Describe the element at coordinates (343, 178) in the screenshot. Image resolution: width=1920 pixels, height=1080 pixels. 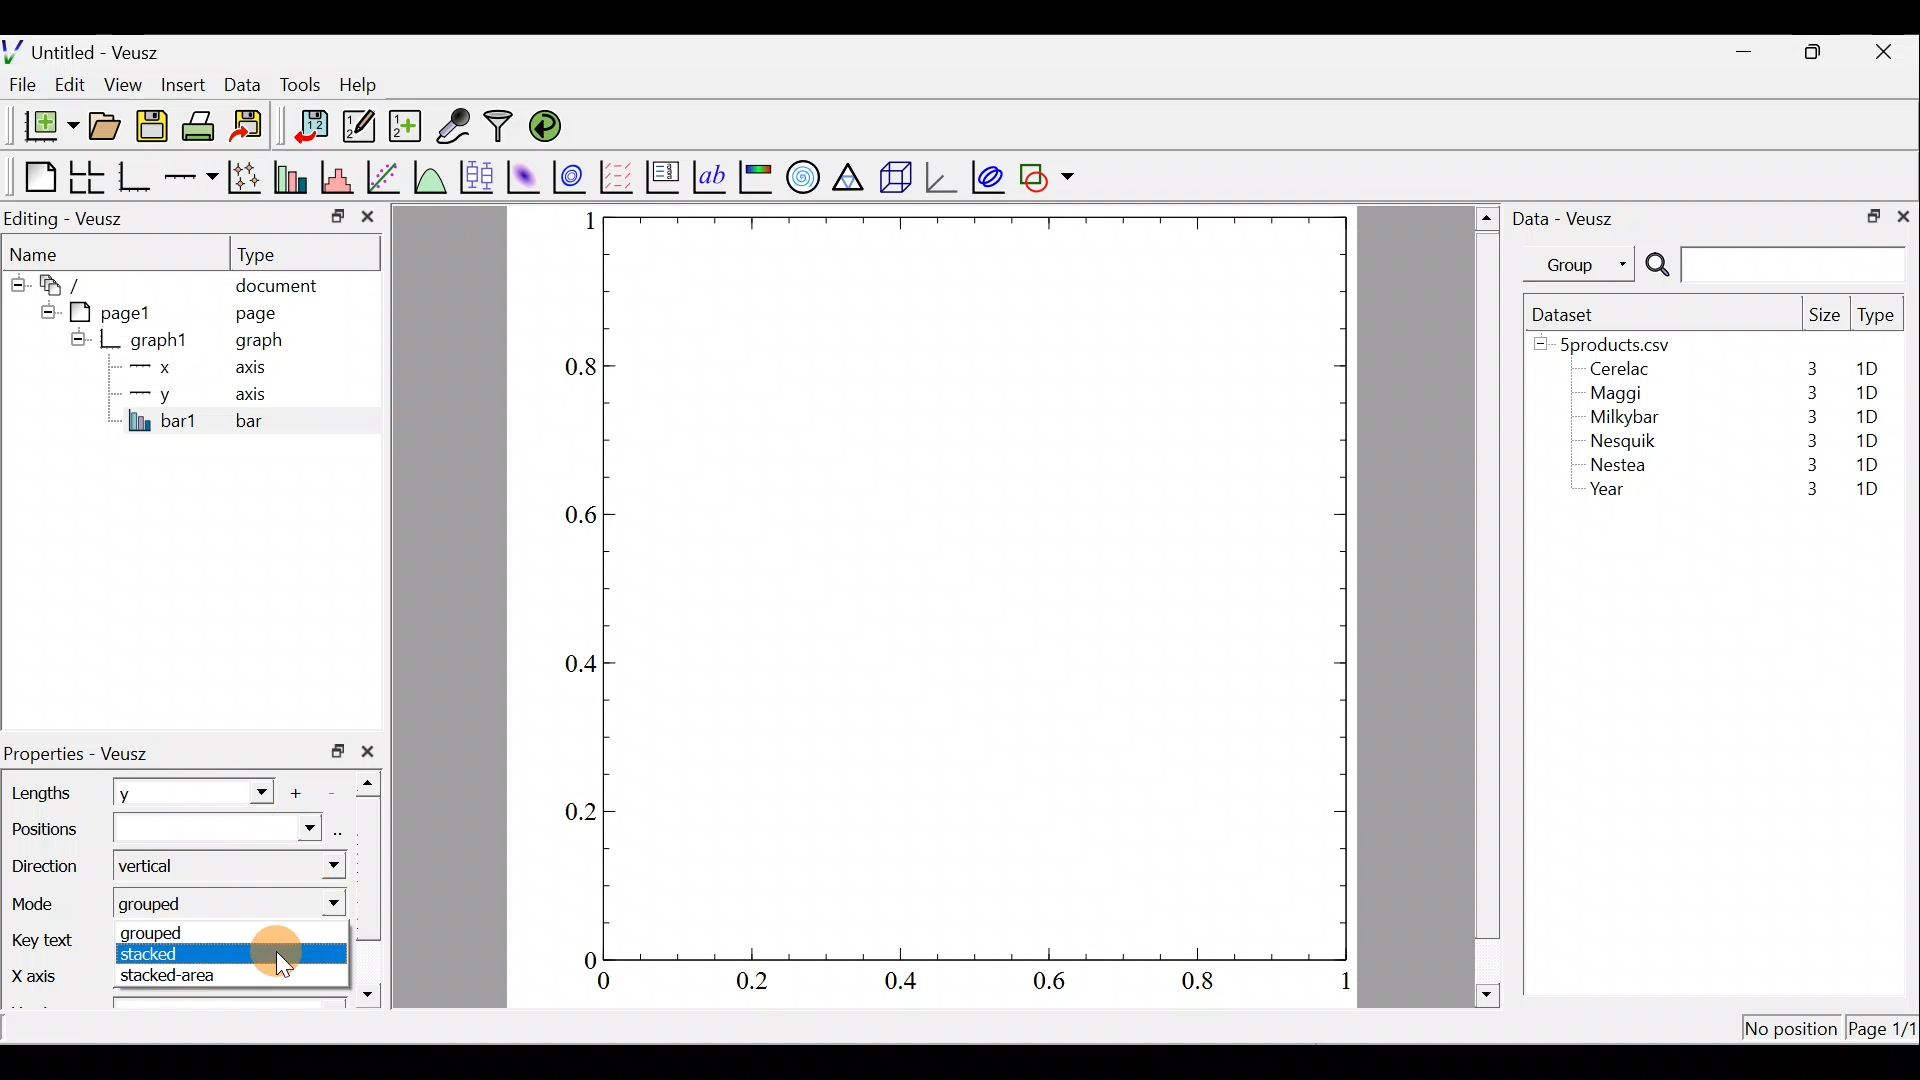
I see `Histogram of a dataset` at that location.